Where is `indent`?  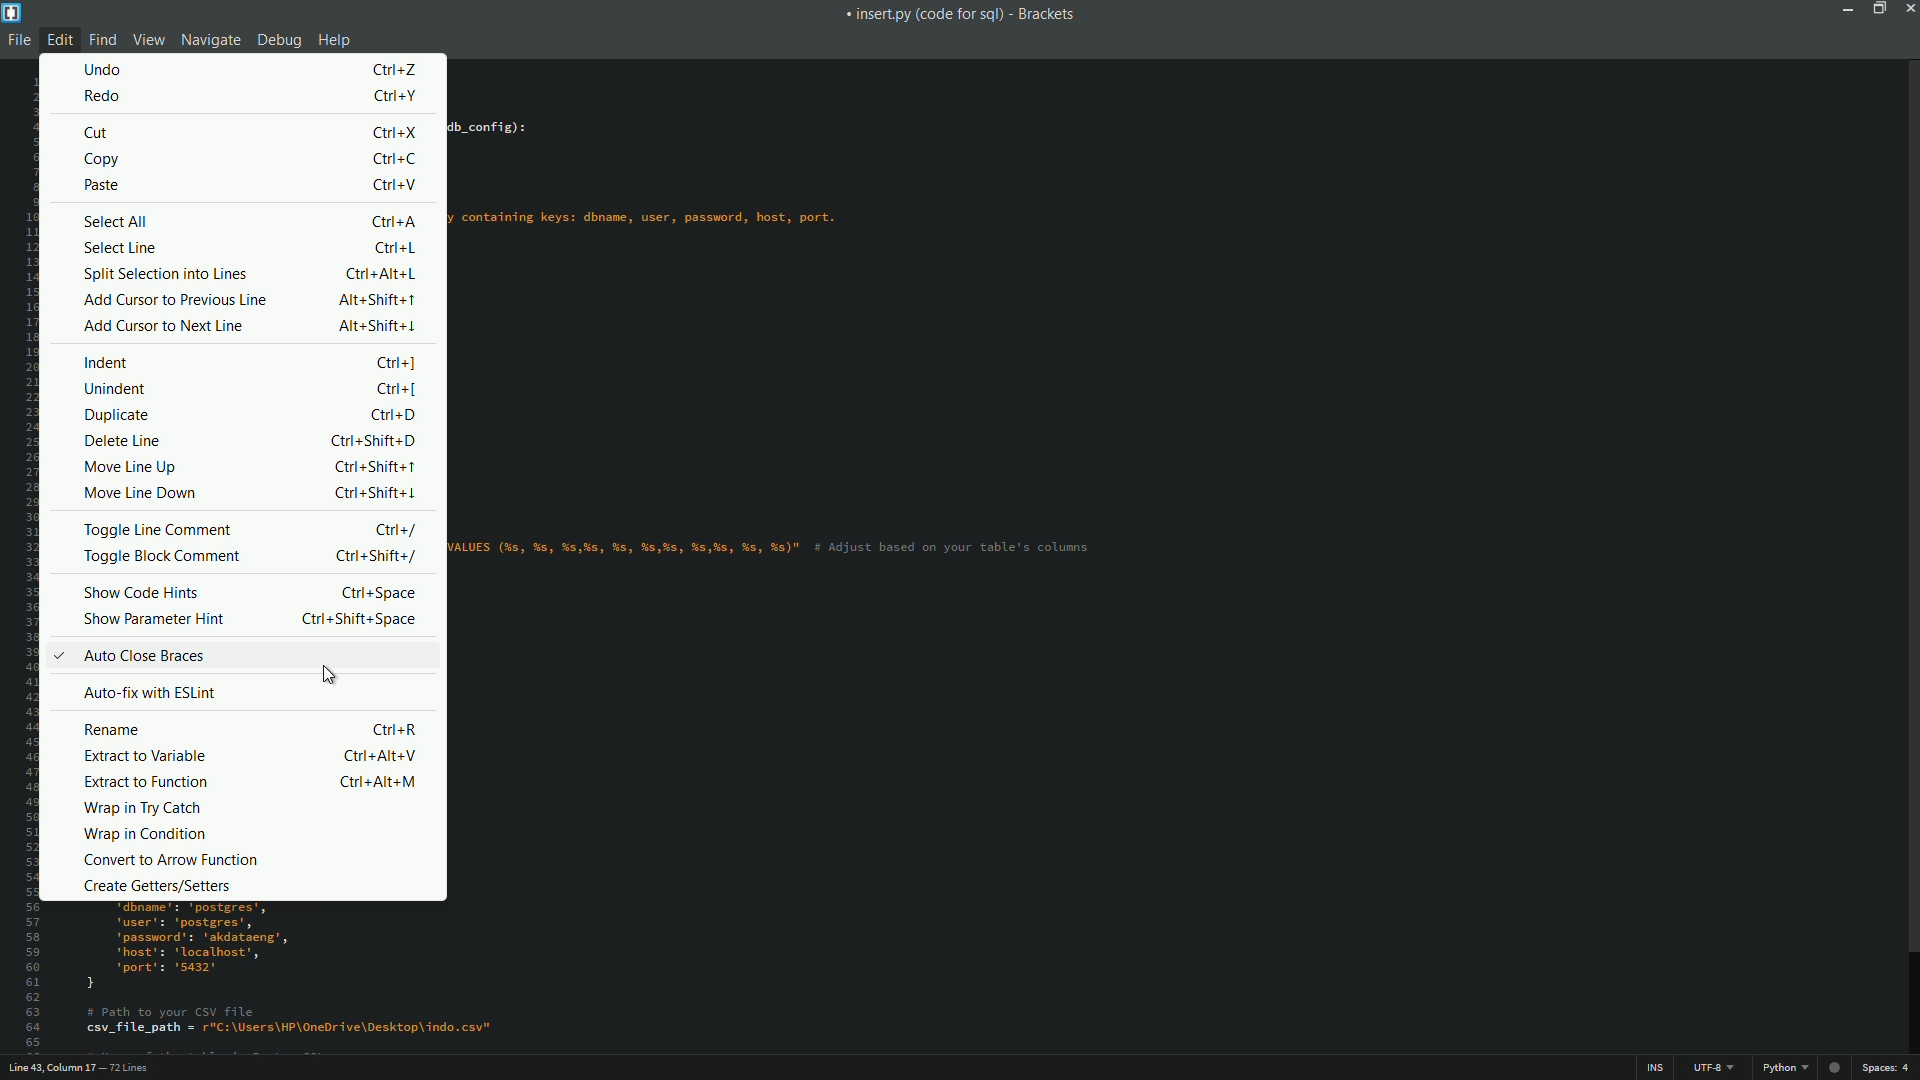 indent is located at coordinates (109, 363).